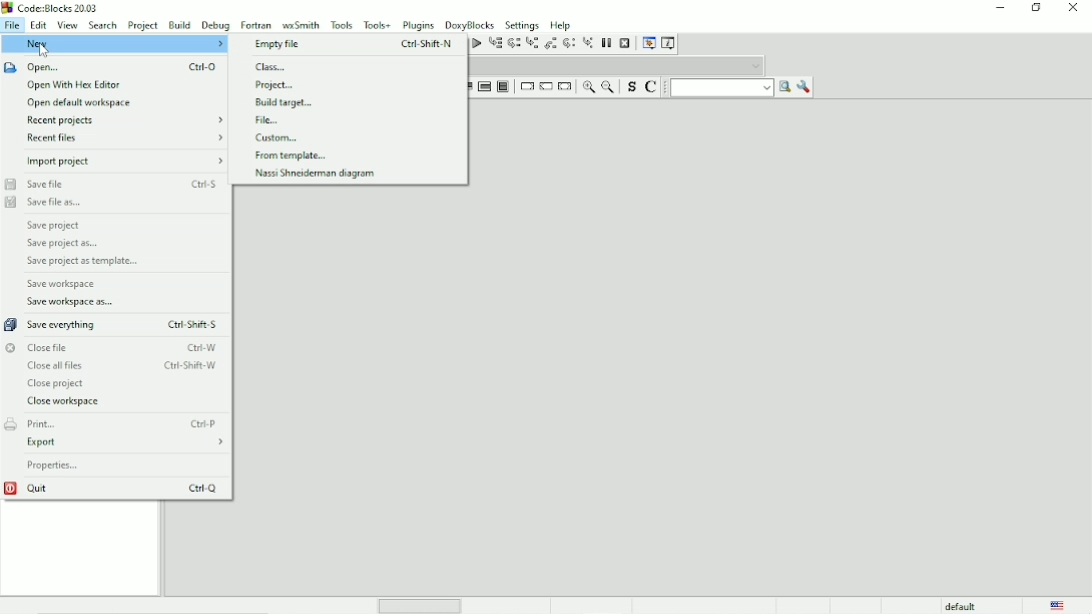  What do you see at coordinates (114, 44) in the screenshot?
I see `New` at bounding box center [114, 44].